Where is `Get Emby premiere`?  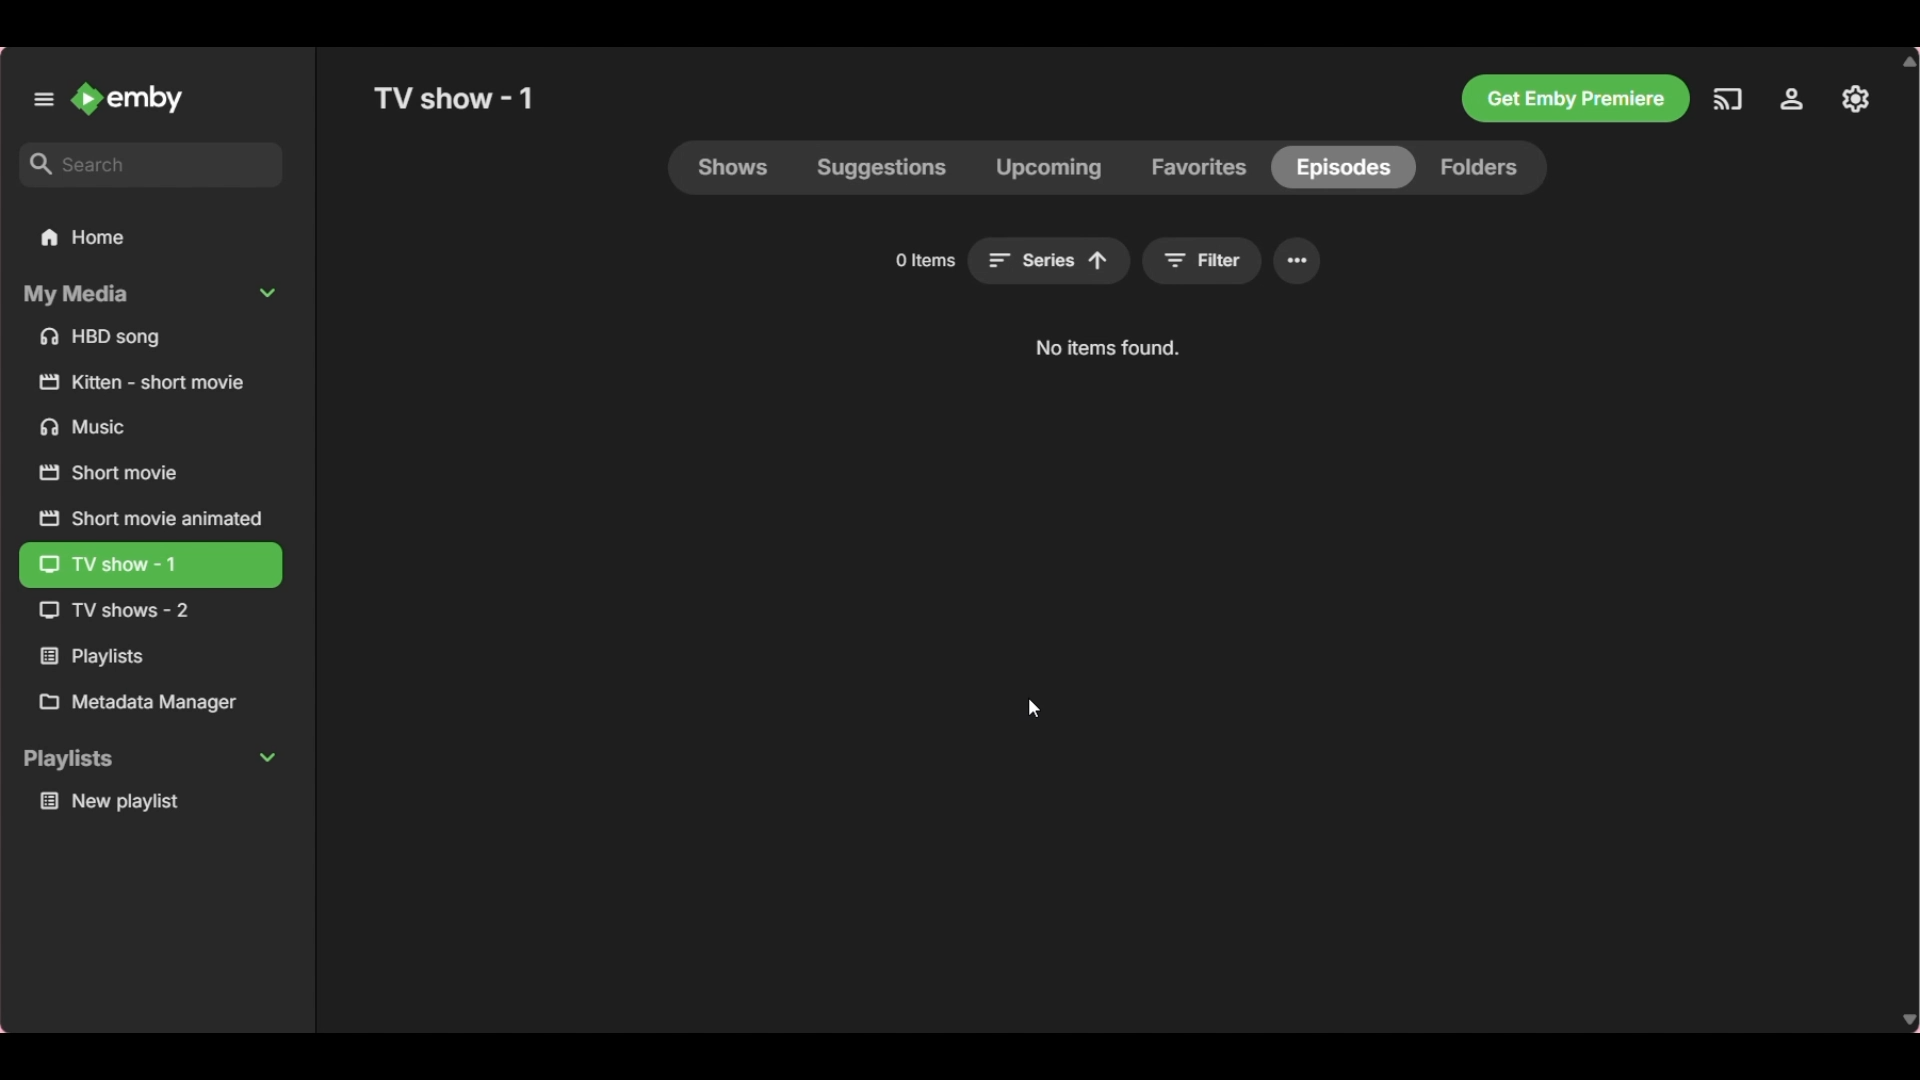
Get Emby premiere is located at coordinates (1575, 99).